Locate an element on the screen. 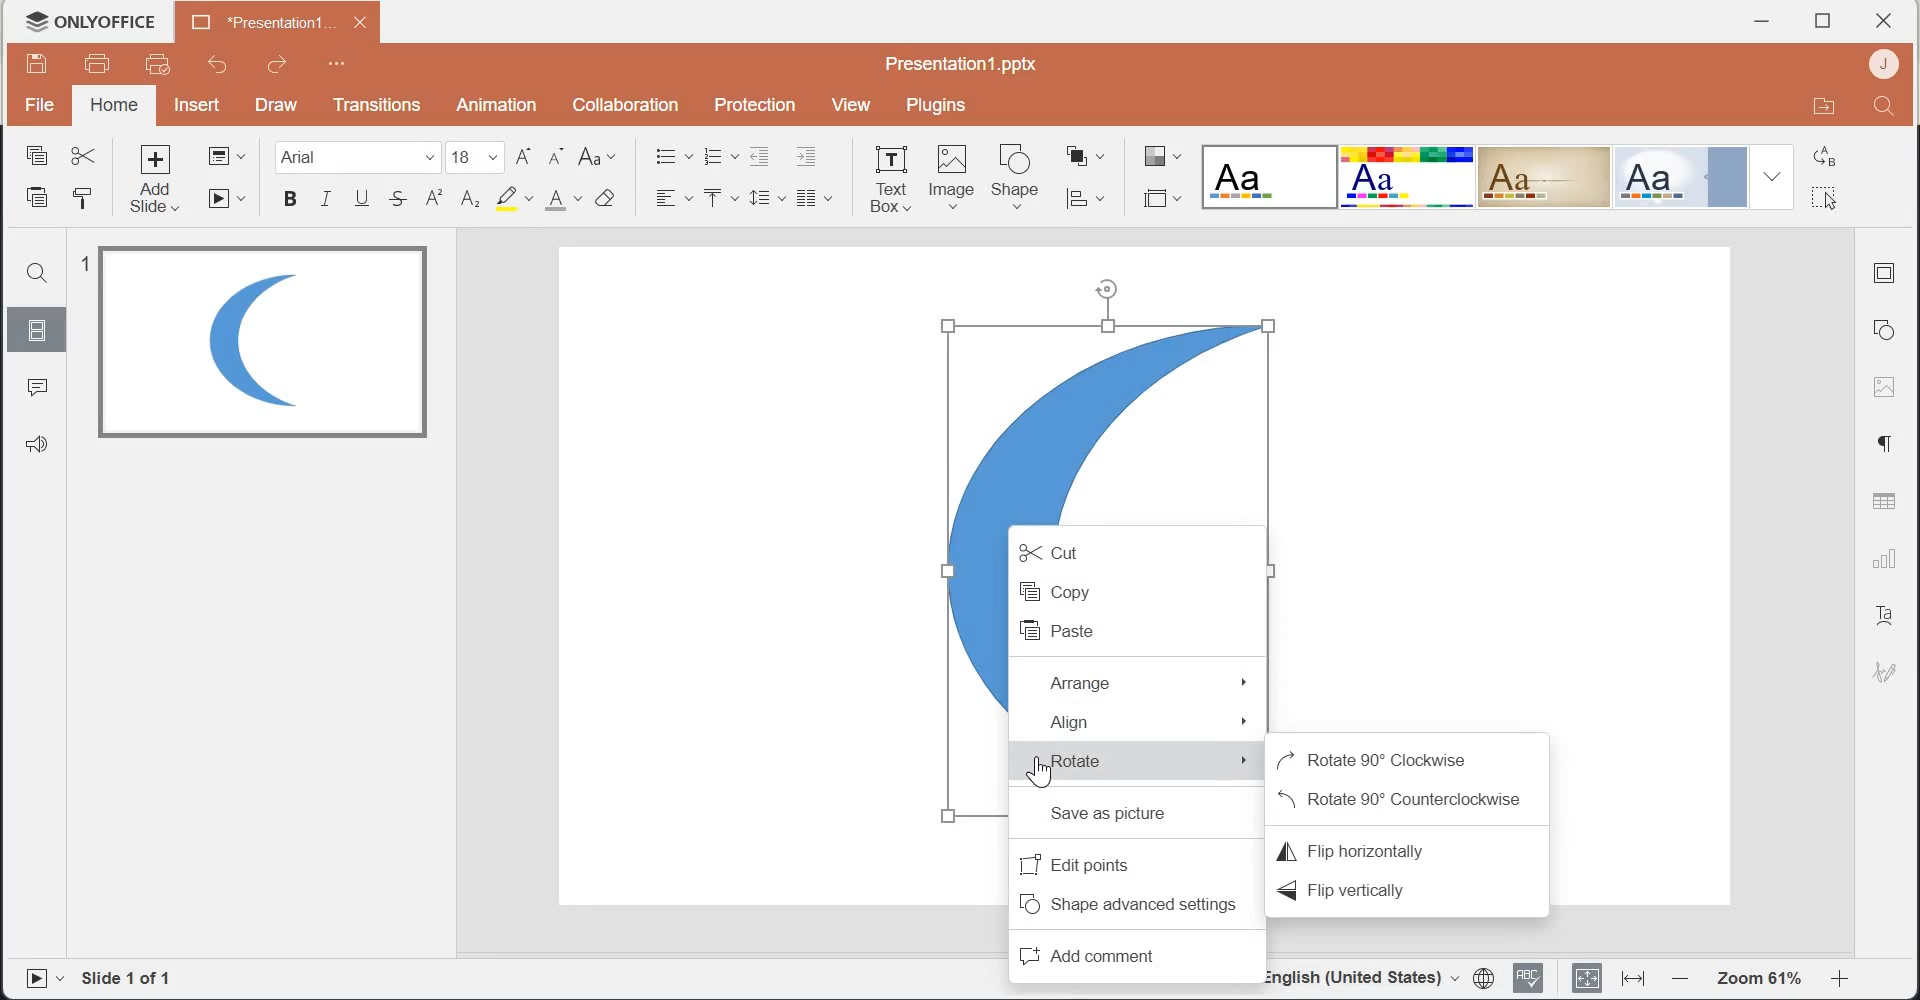 The image size is (1920, 1000). Italic is located at coordinates (328, 199).